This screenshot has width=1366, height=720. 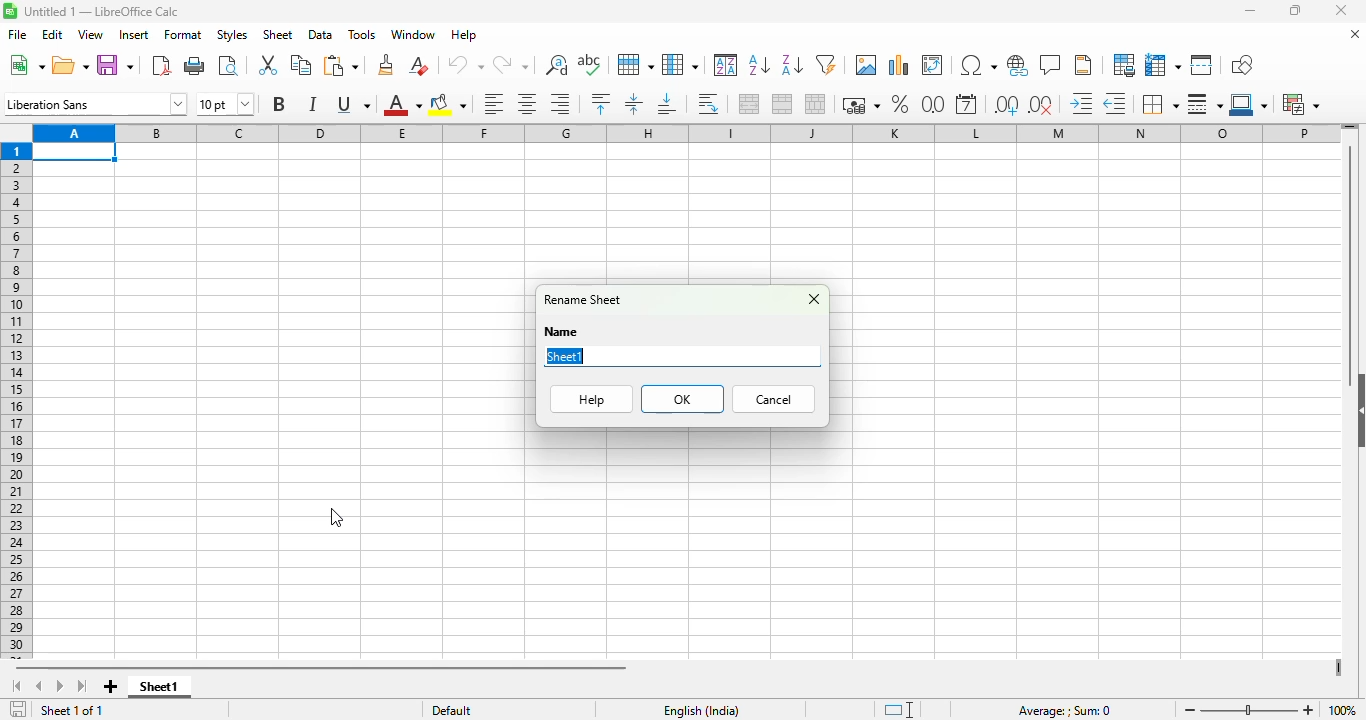 I want to click on Software logo, so click(x=9, y=11).